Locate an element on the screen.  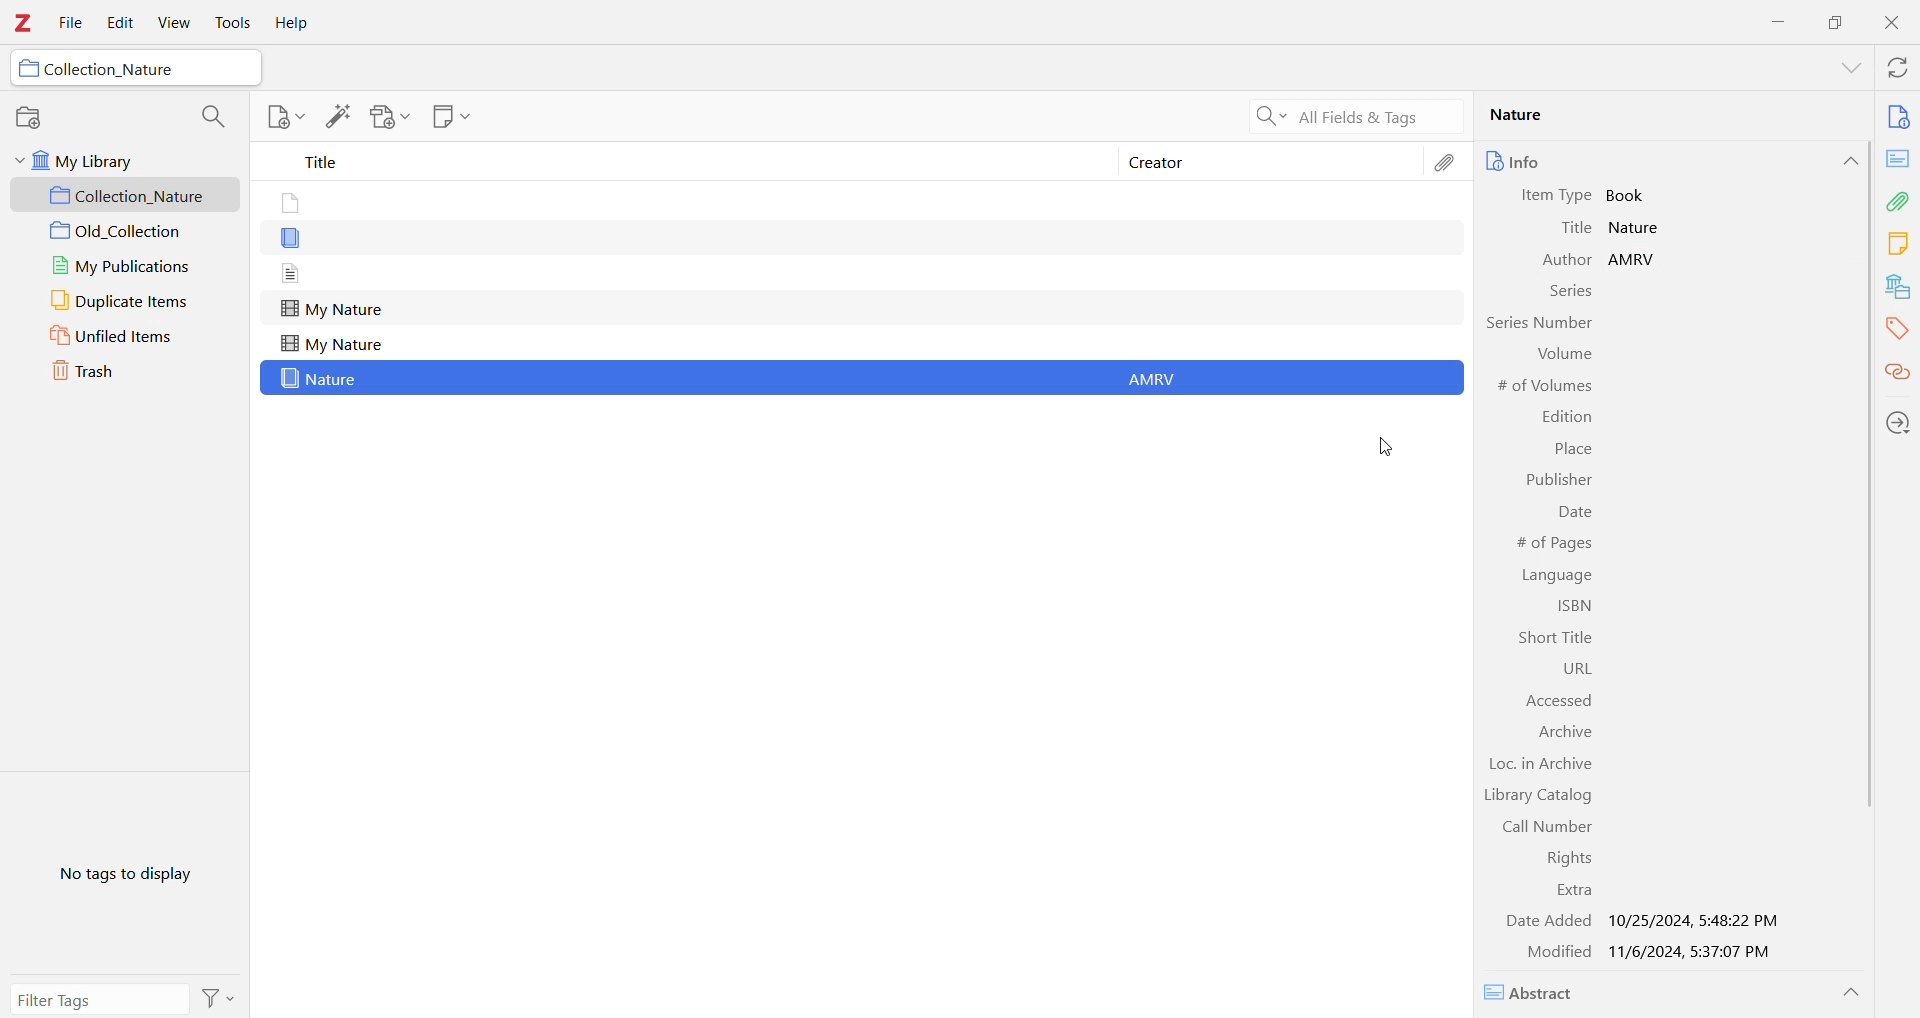
View is located at coordinates (171, 23).